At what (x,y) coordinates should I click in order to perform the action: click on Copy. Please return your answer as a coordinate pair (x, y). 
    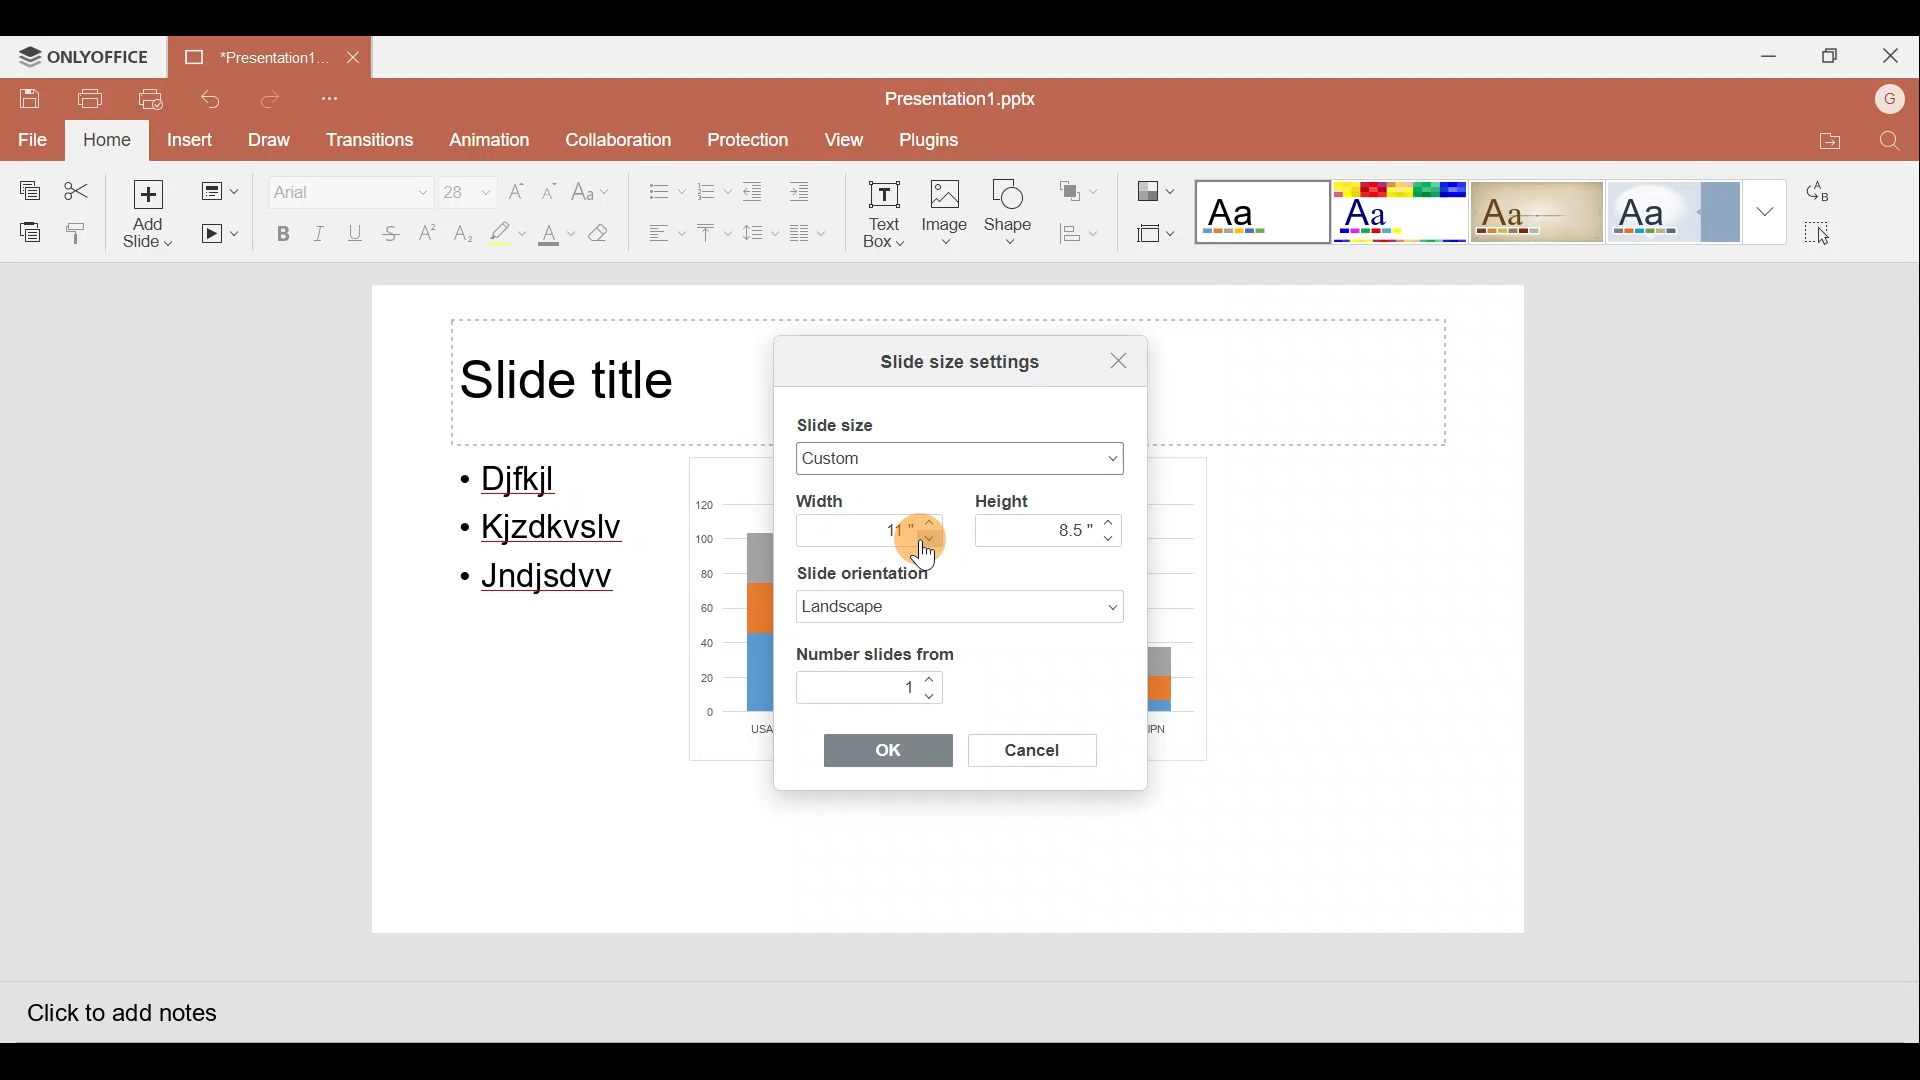
    Looking at the image, I should click on (23, 186).